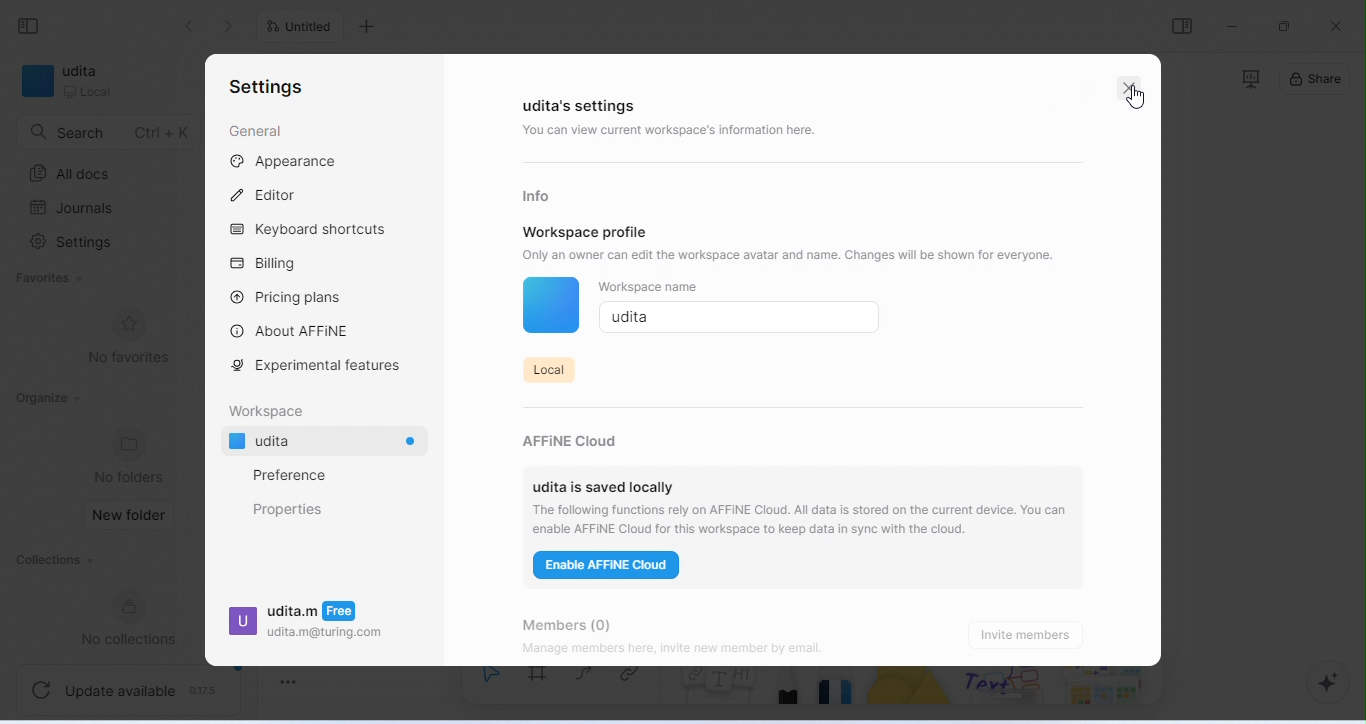  I want to click on new folder, so click(131, 516).